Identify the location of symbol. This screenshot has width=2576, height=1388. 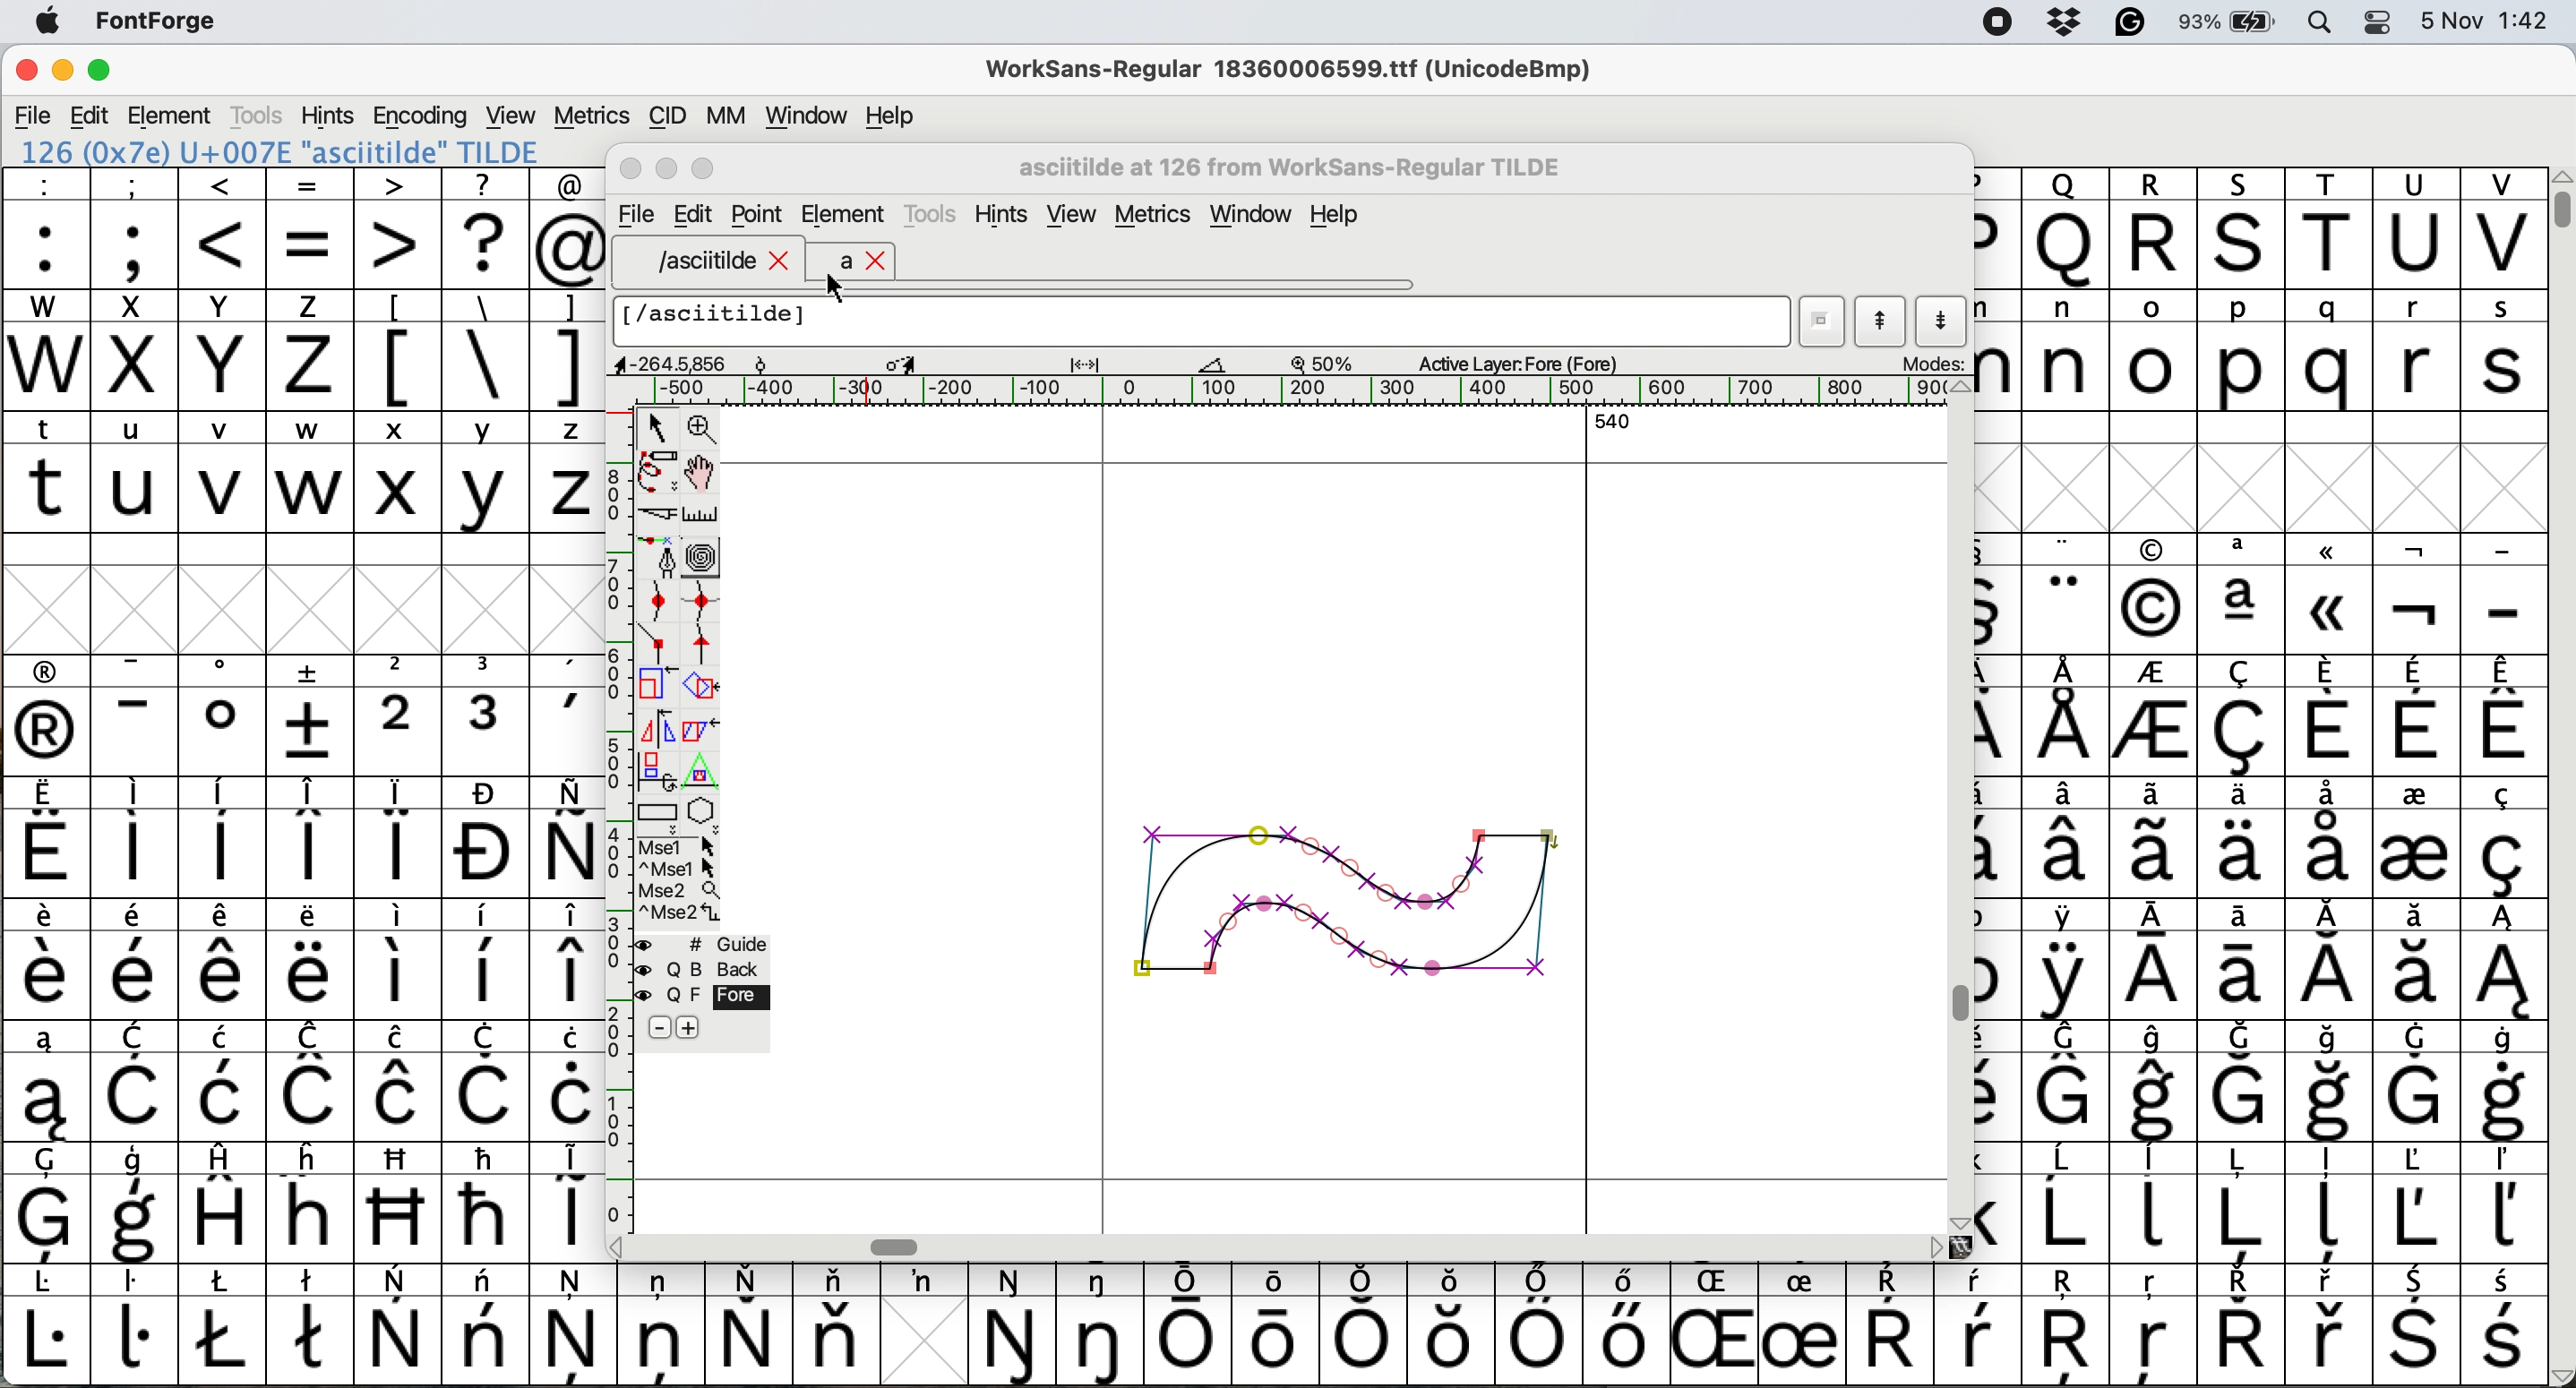
(136, 960).